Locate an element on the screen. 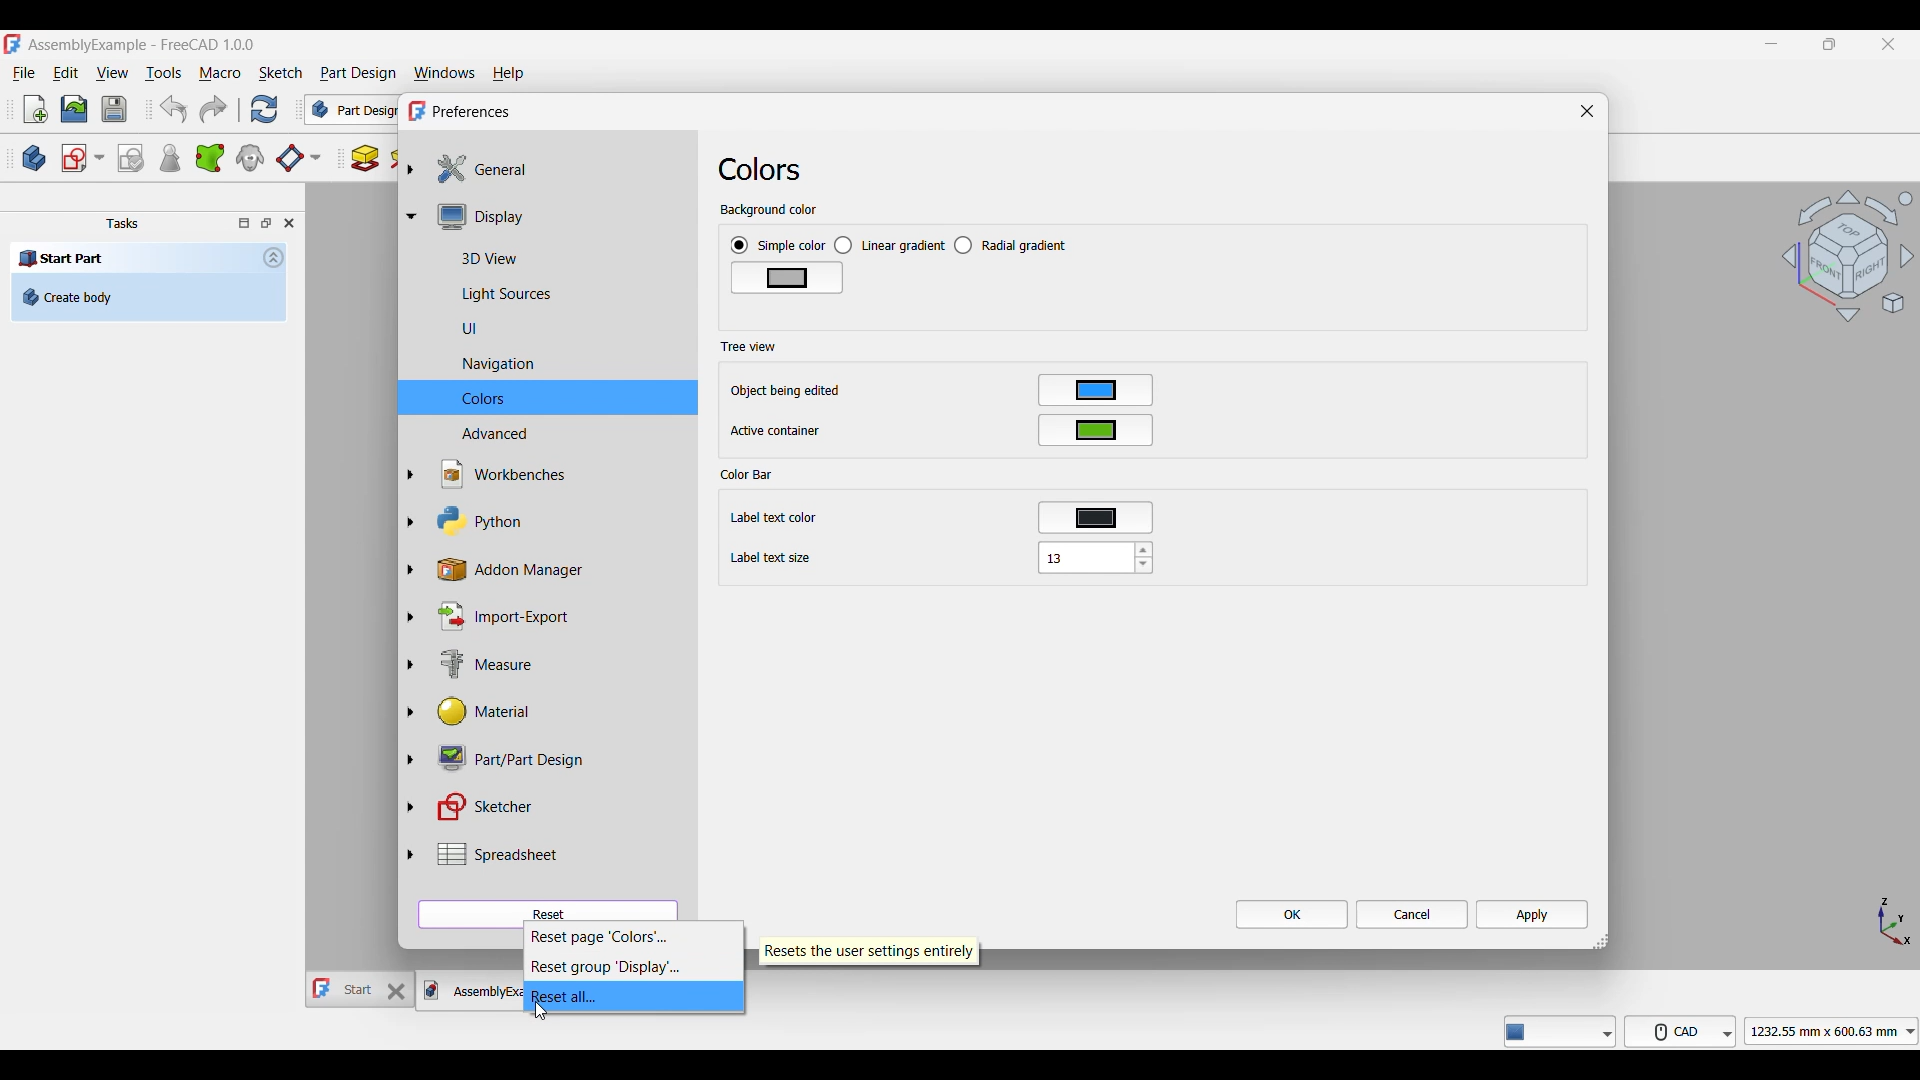 The image size is (1920, 1080). Switch between workbenches is located at coordinates (351, 109).